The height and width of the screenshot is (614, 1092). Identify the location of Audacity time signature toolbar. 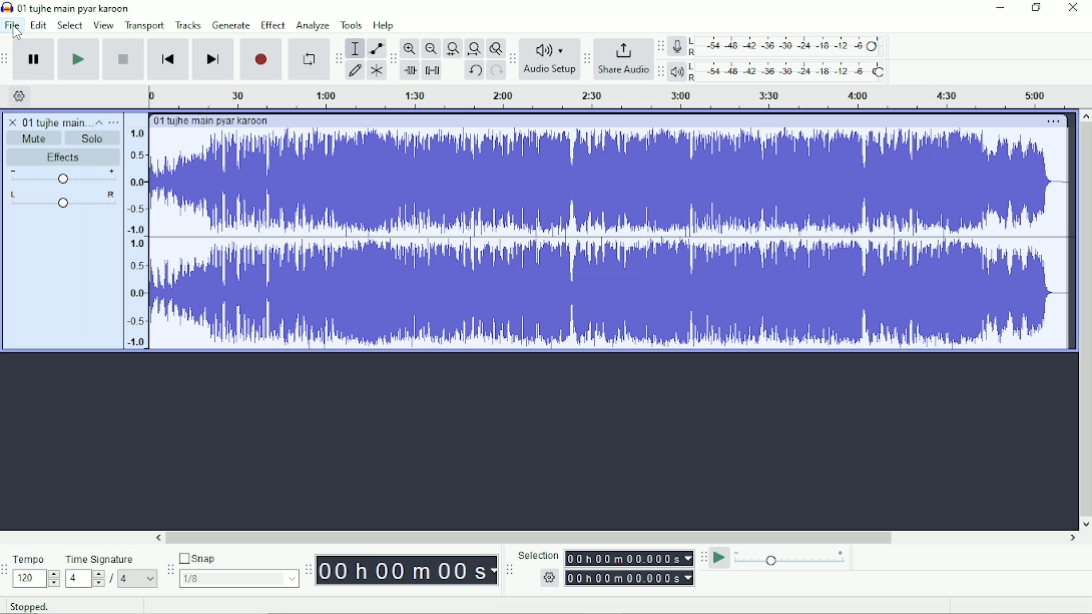
(7, 570).